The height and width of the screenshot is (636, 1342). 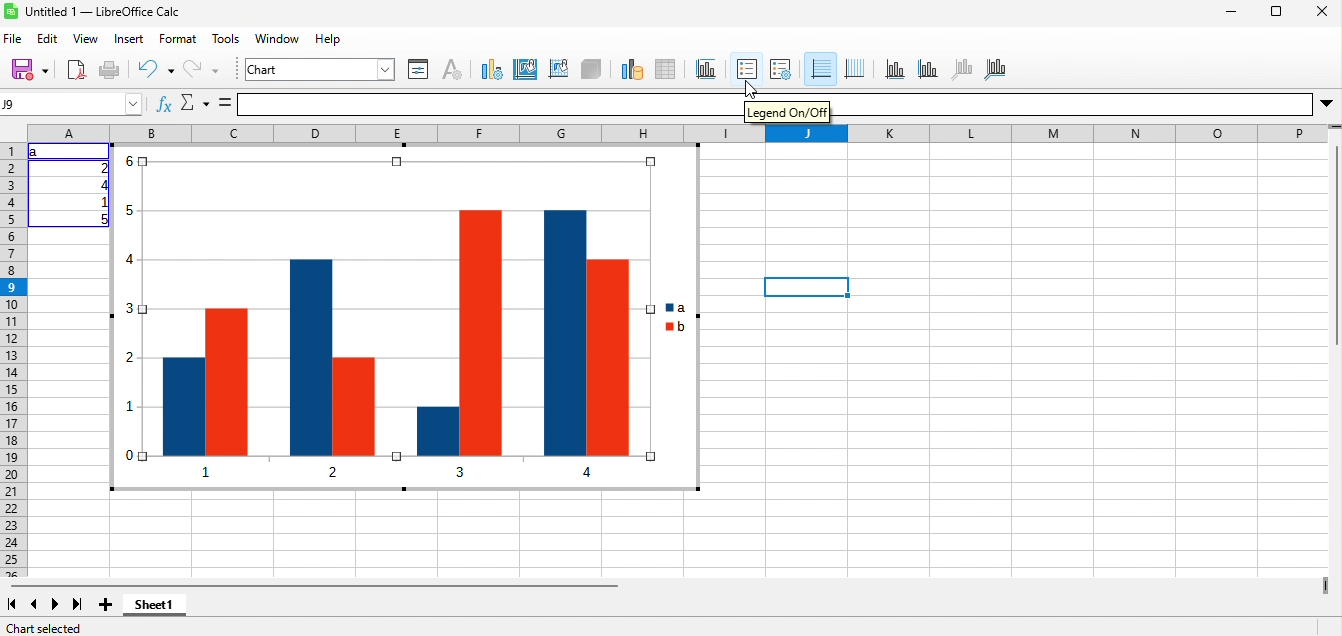 What do you see at coordinates (678, 133) in the screenshot?
I see `column headings` at bounding box center [678, 133].